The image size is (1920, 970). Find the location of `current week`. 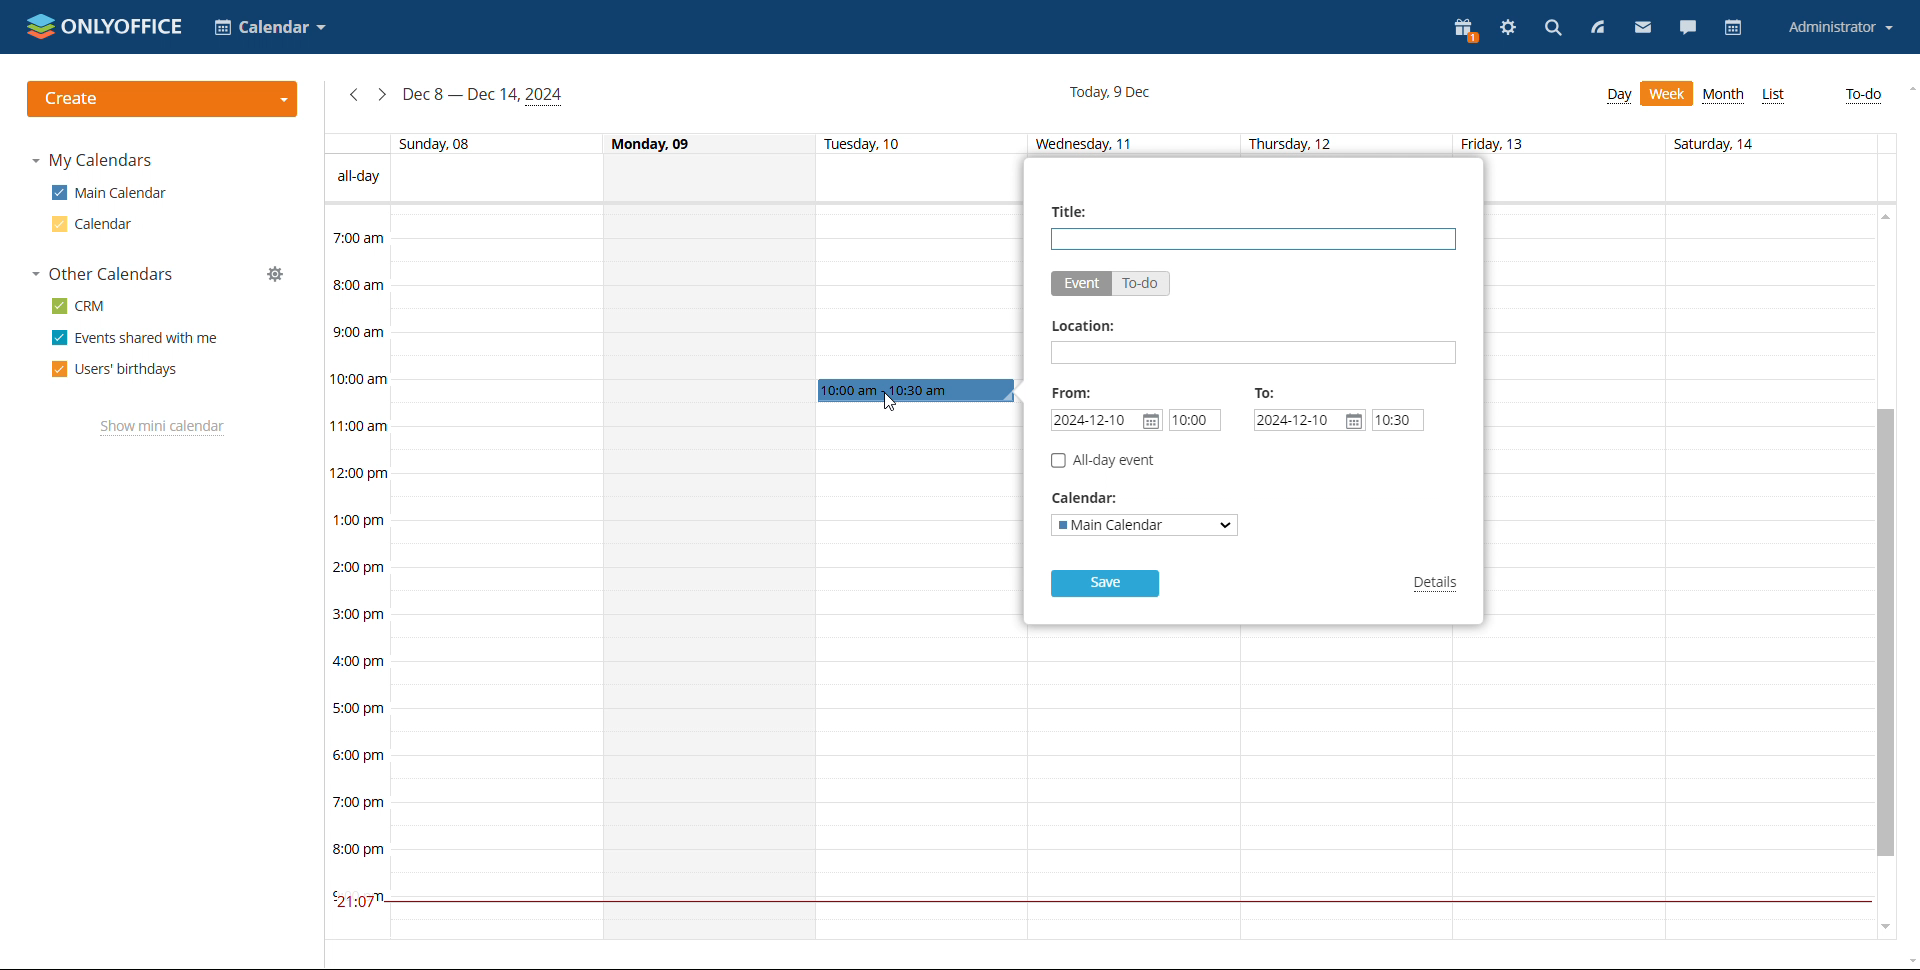

current week is located at coordinates (484, 95).